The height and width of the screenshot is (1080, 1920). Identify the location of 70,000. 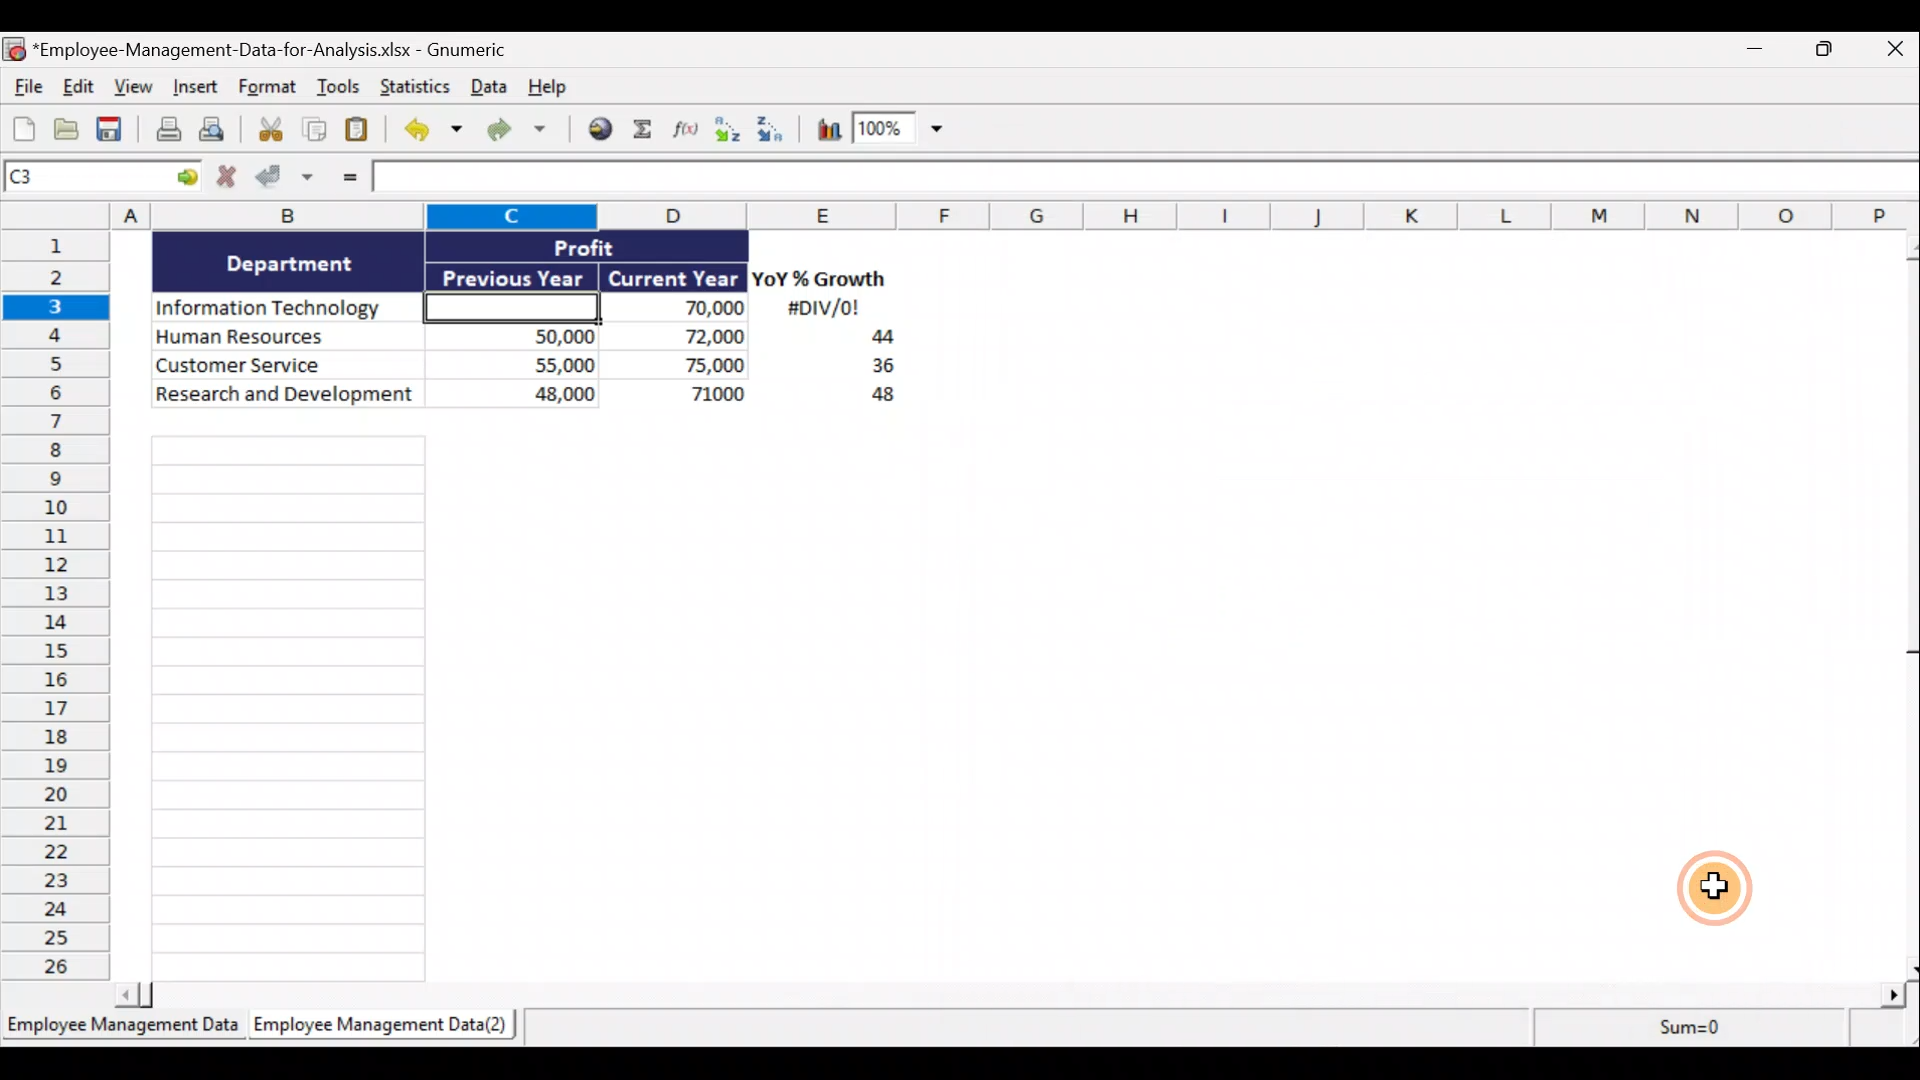
(684, 309).